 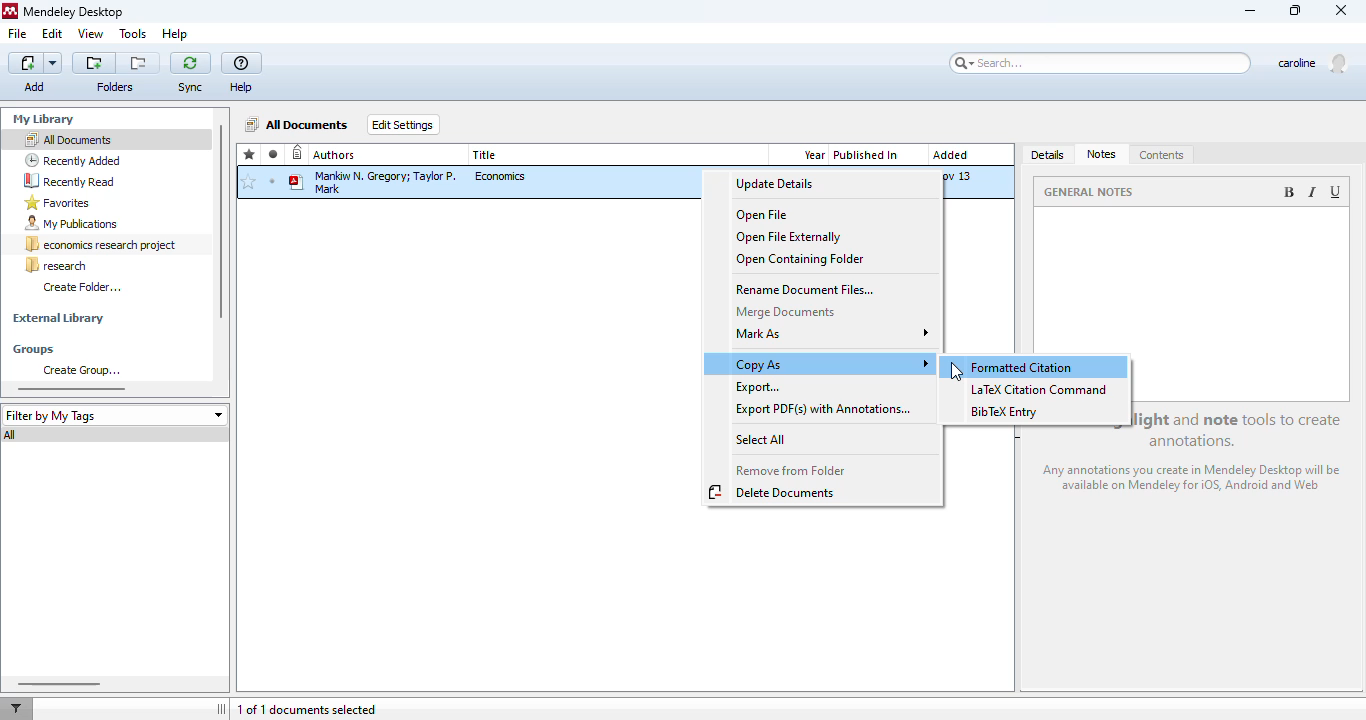 I want to click on add, so click(x=36, y=63).